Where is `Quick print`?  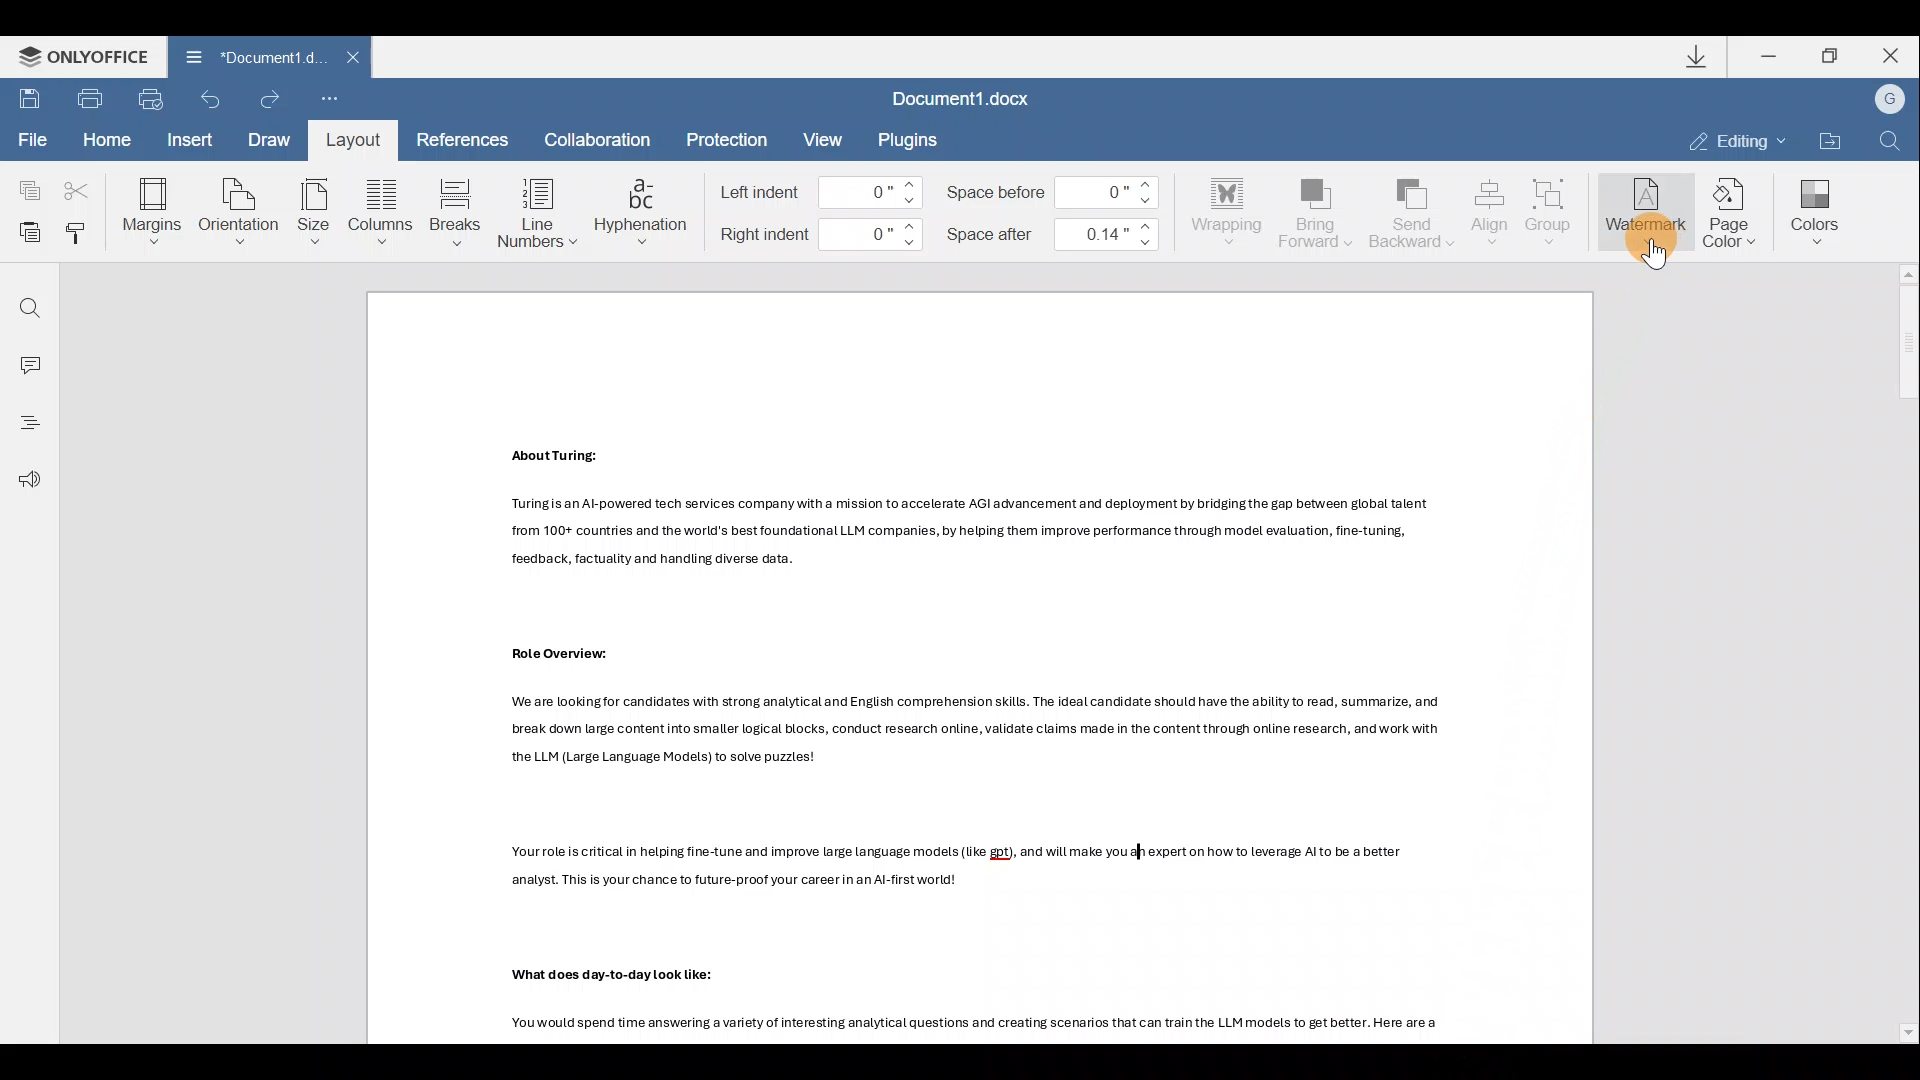 Quick print is located at coordinates (152, 98).